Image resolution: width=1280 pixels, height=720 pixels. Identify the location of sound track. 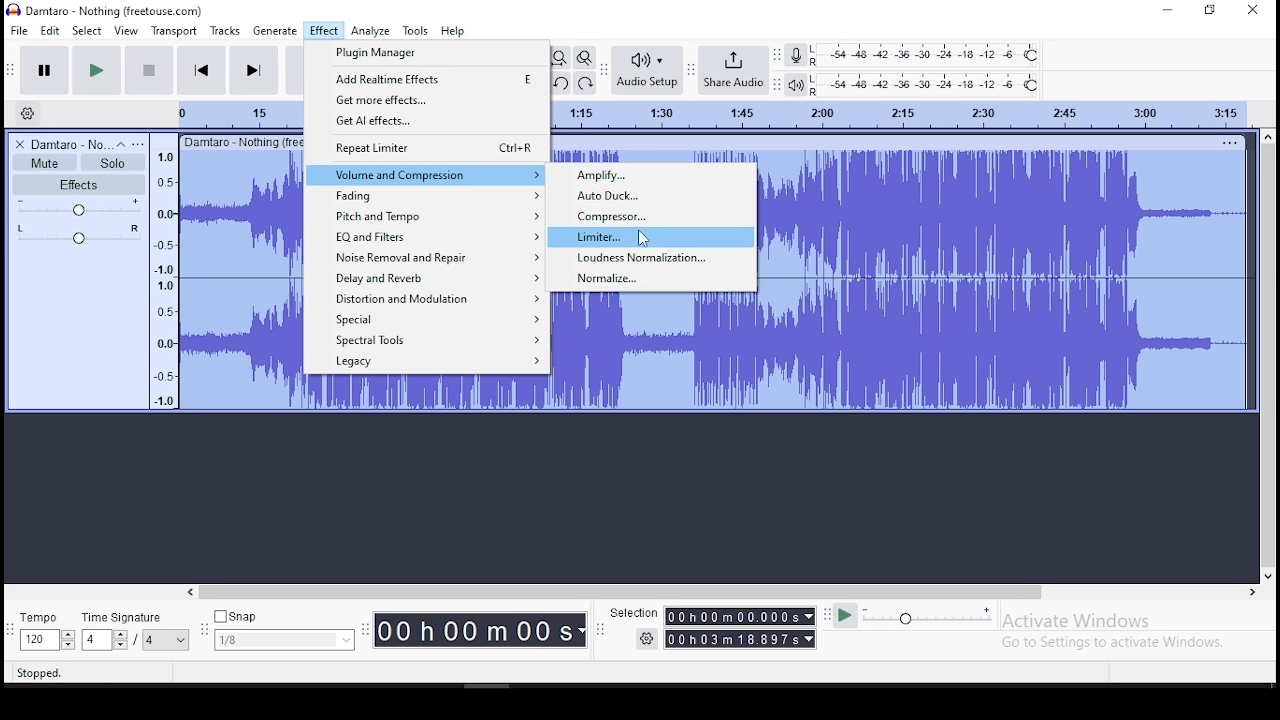
(1004, 281).